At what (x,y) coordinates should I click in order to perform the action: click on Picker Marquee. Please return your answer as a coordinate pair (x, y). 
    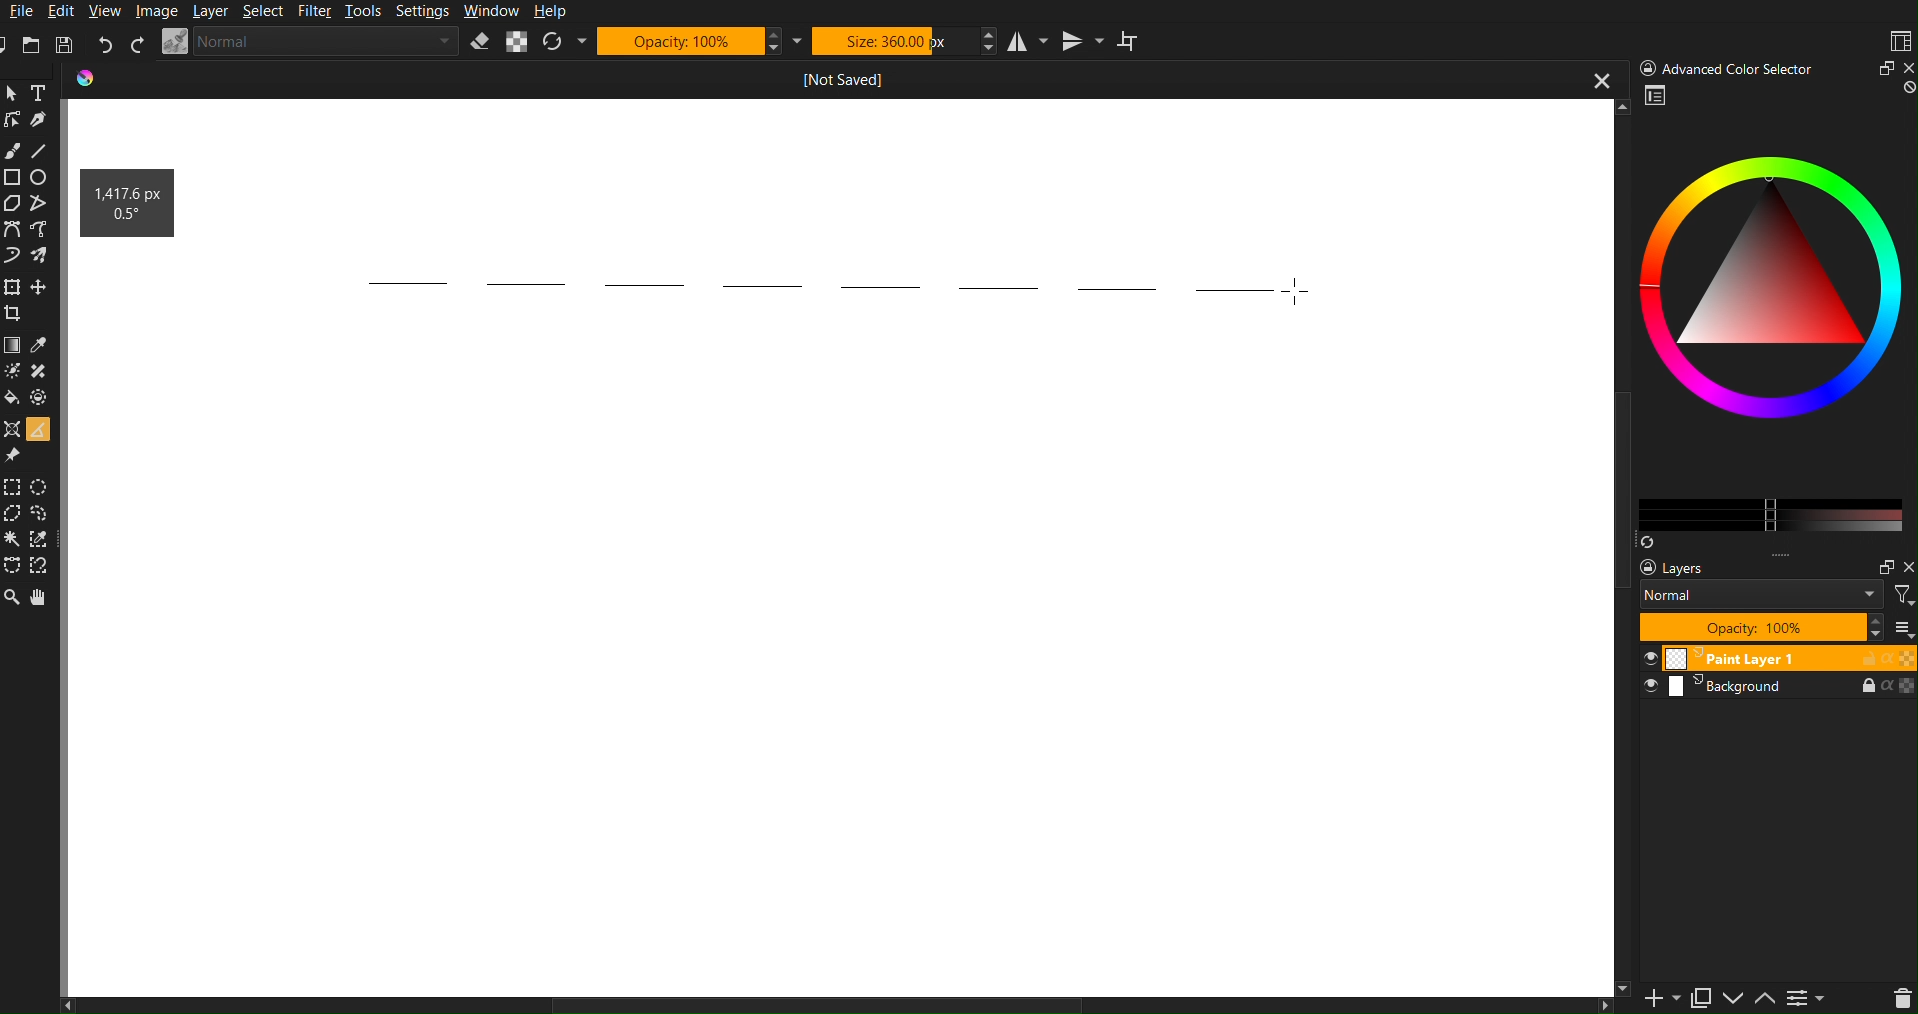
    Looking at the image, I should click on (42, 540).